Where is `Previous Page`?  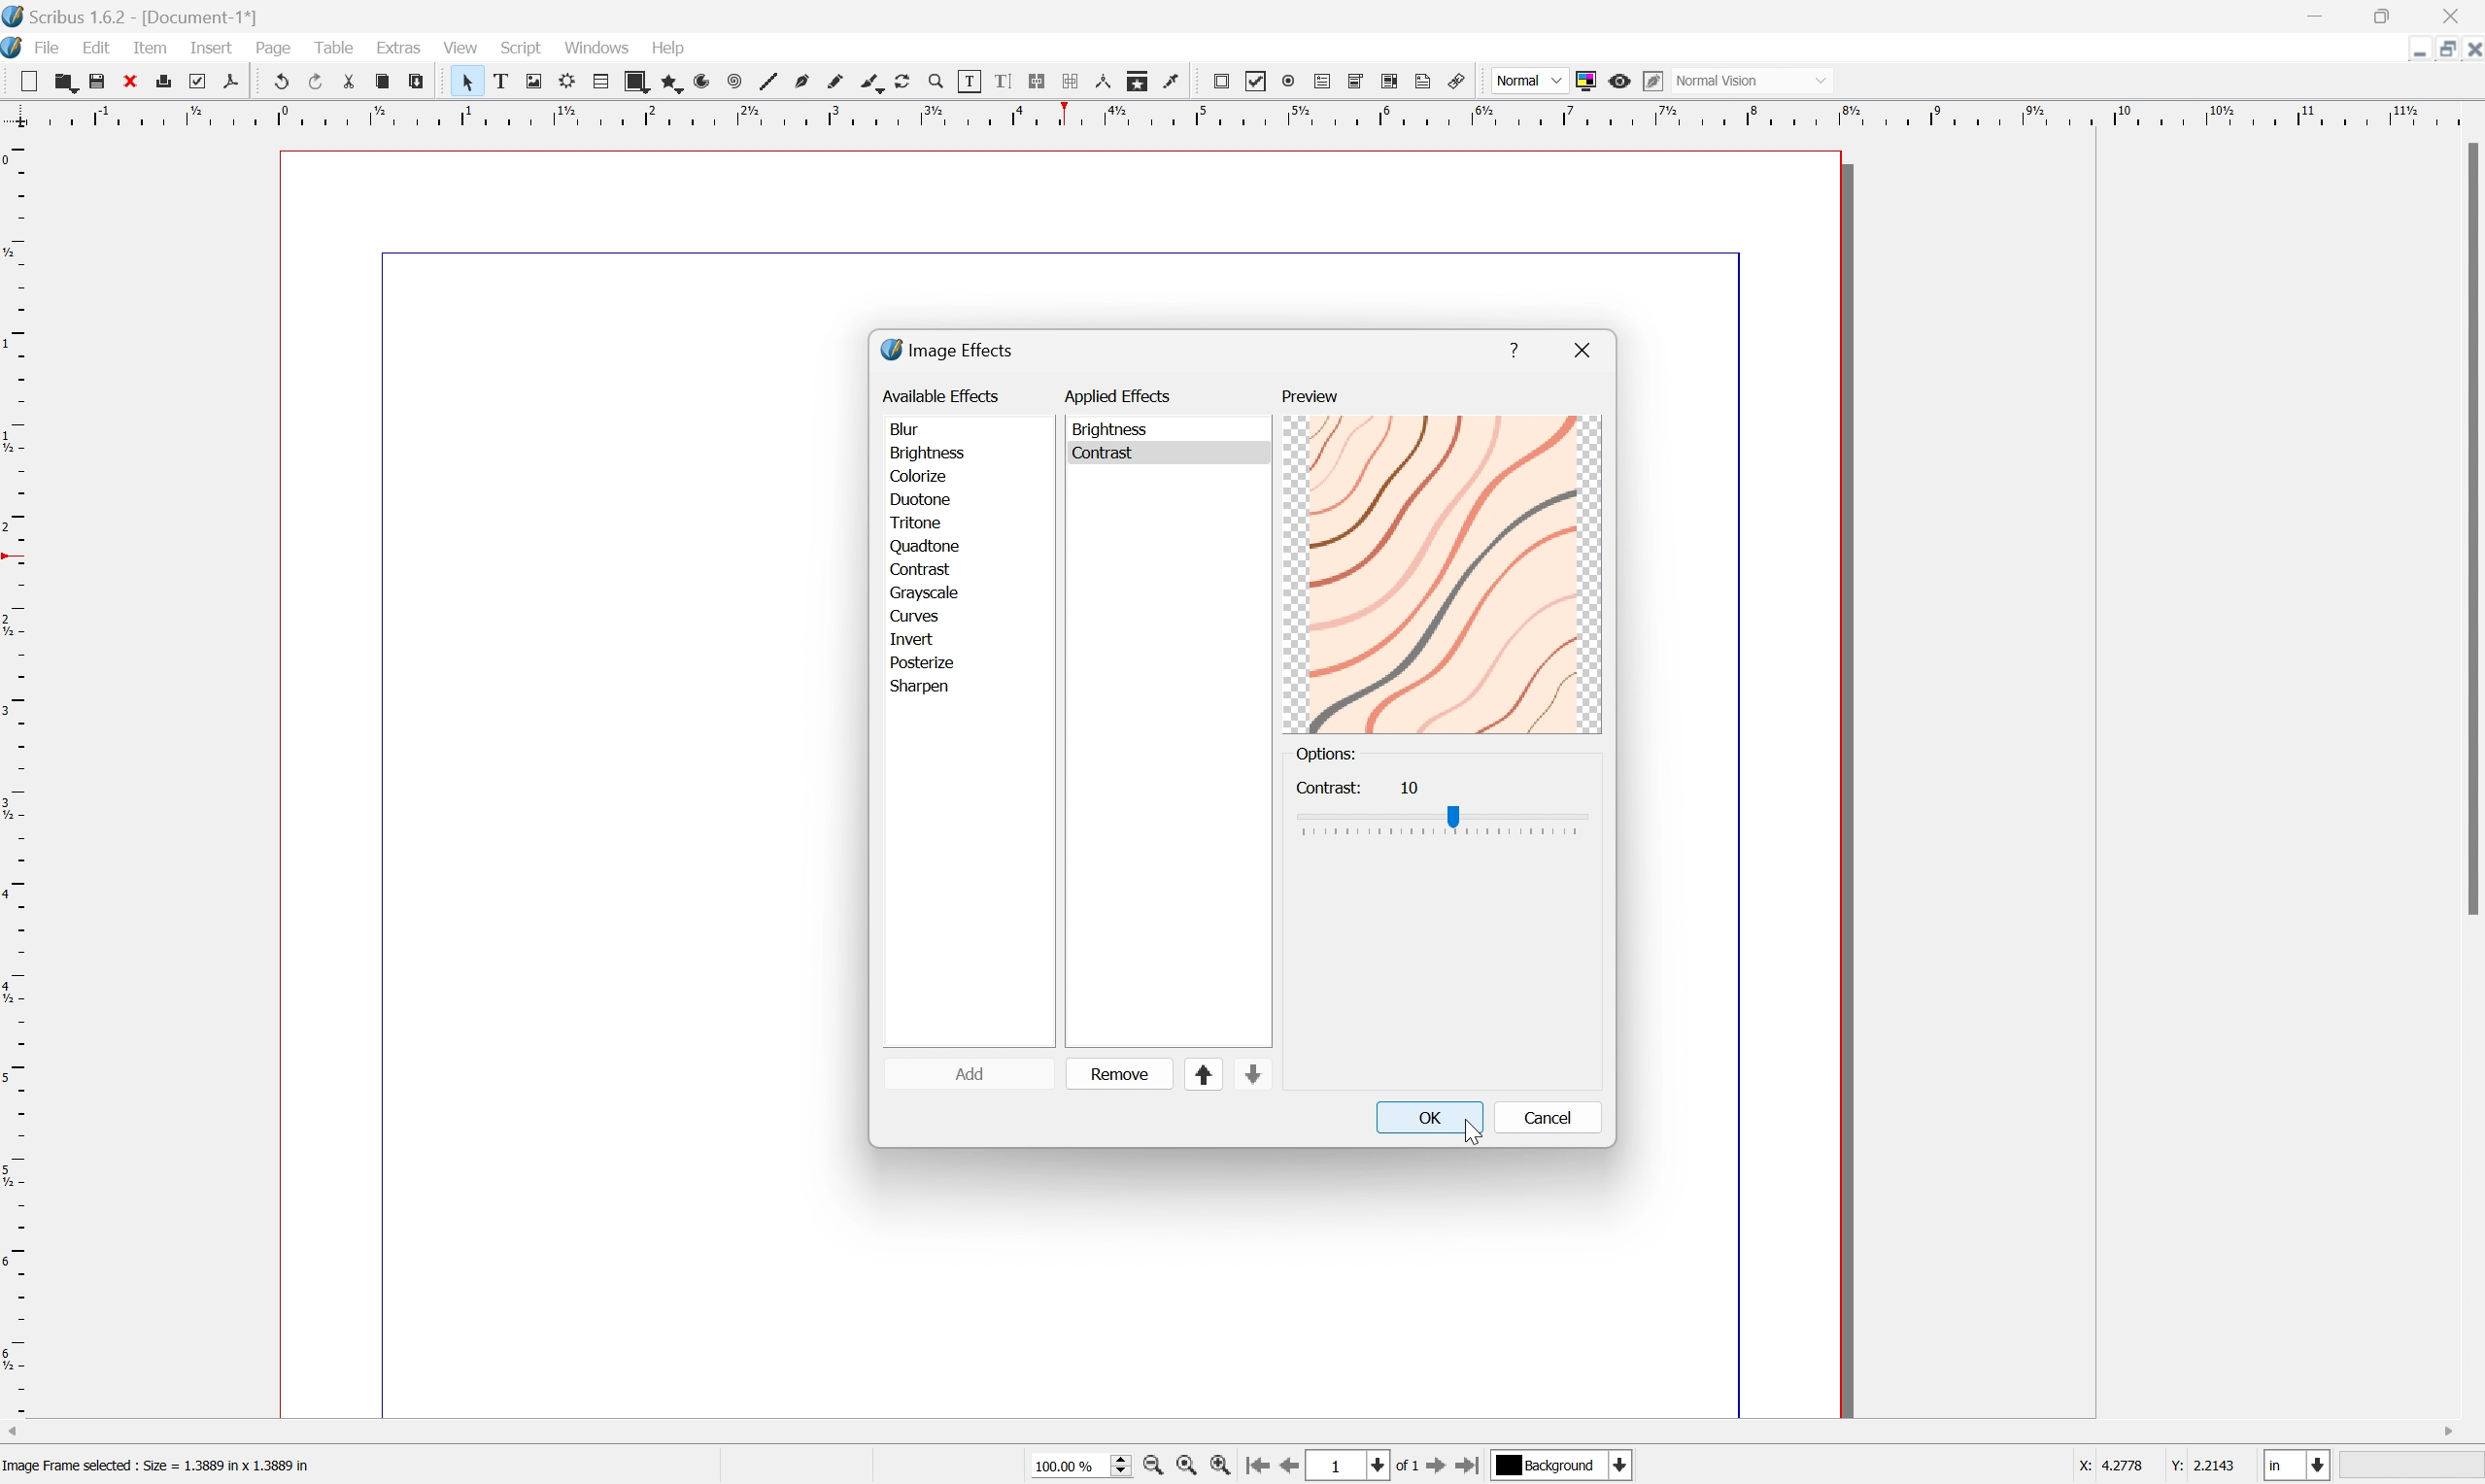
Previous Page is located at coordinates (1295, 1467).